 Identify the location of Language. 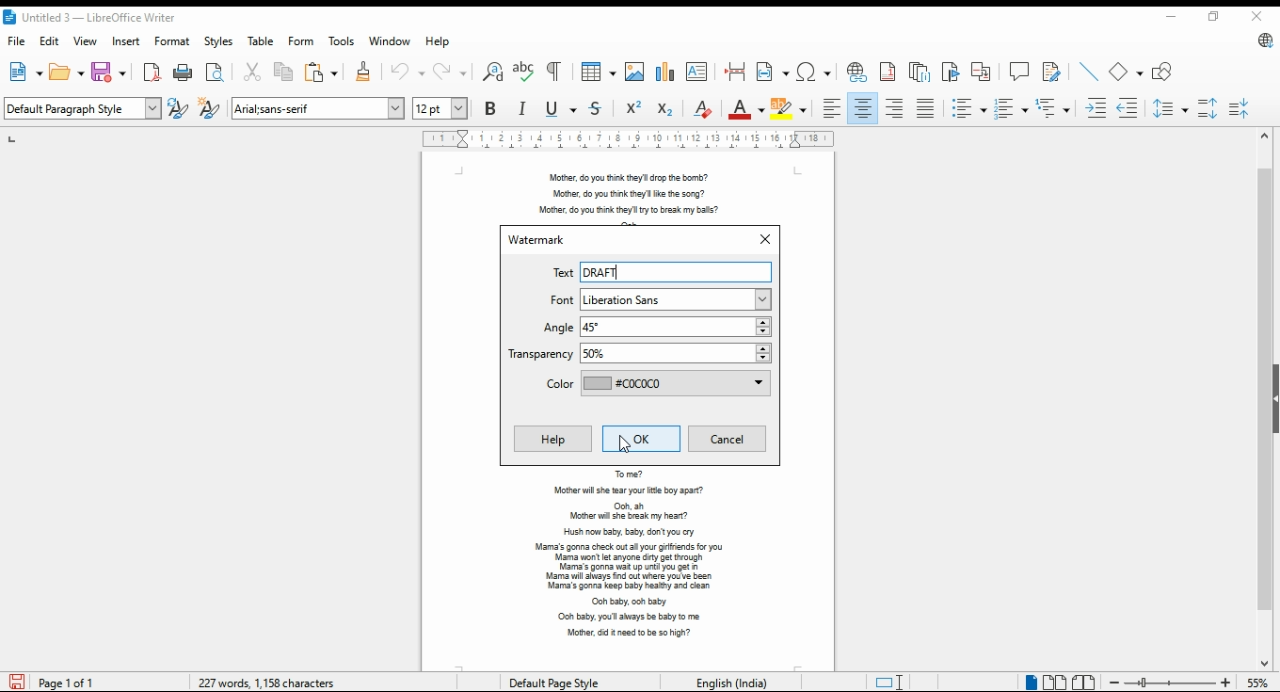
(726, 682).